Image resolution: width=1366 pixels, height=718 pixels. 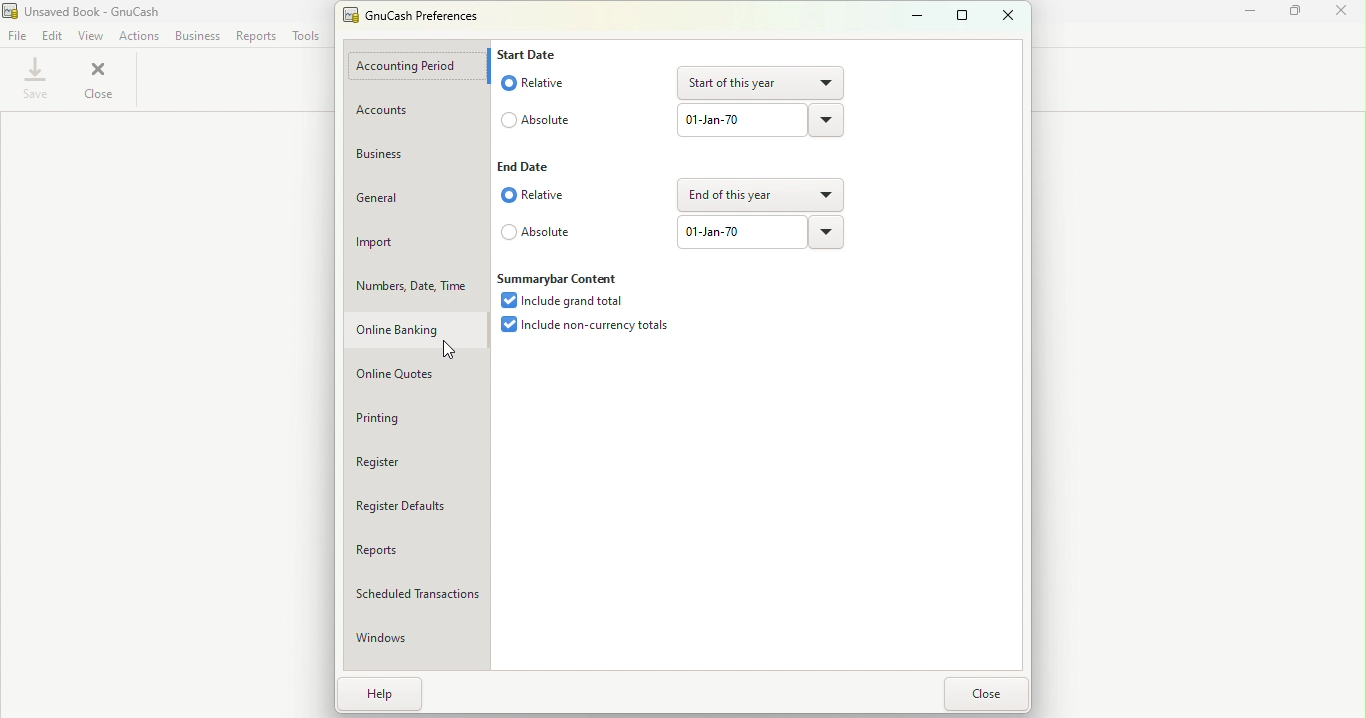 I want to click on Maximize, so click(x=1298, y=17).